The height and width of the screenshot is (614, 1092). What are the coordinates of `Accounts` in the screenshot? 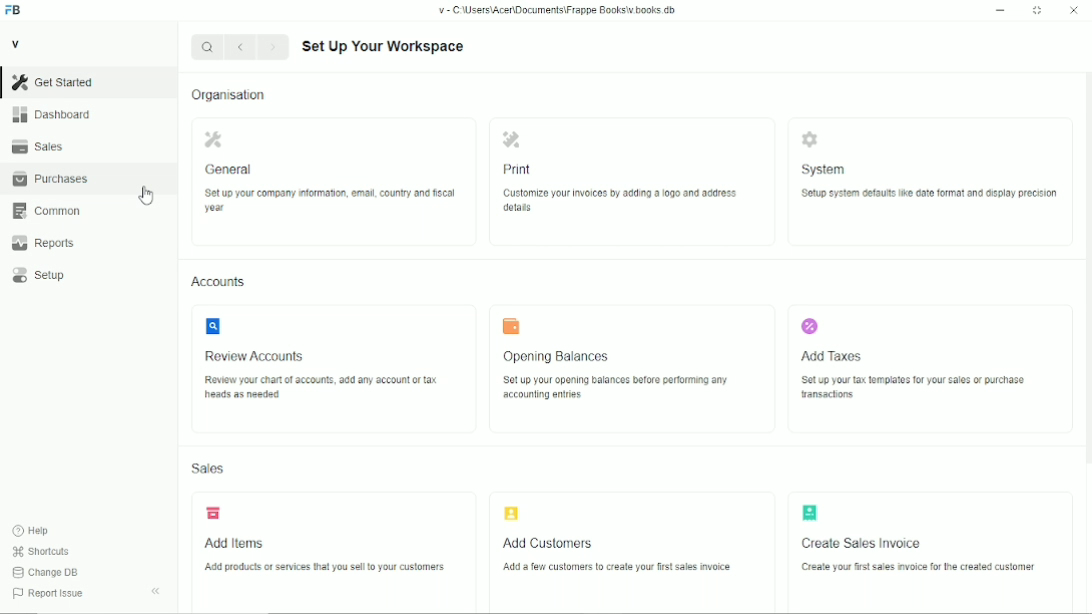 It's located at (222, 284).